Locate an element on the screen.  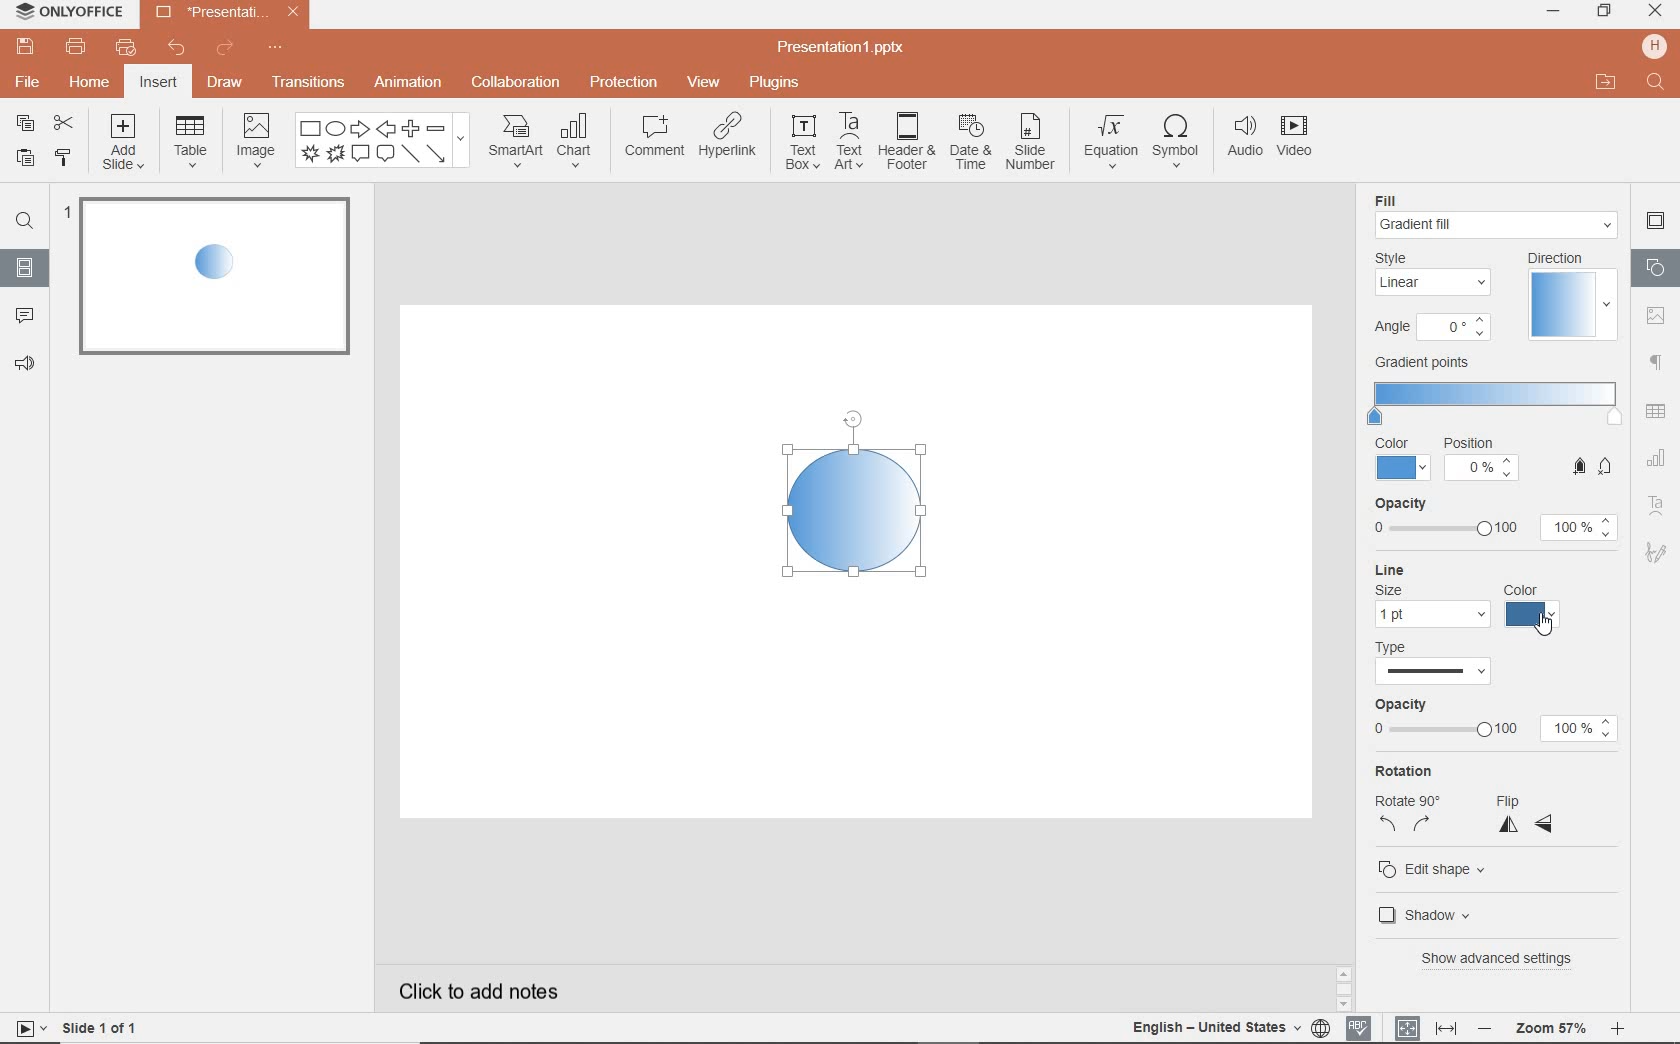
Rotation is located at coordinates (1411, 771).